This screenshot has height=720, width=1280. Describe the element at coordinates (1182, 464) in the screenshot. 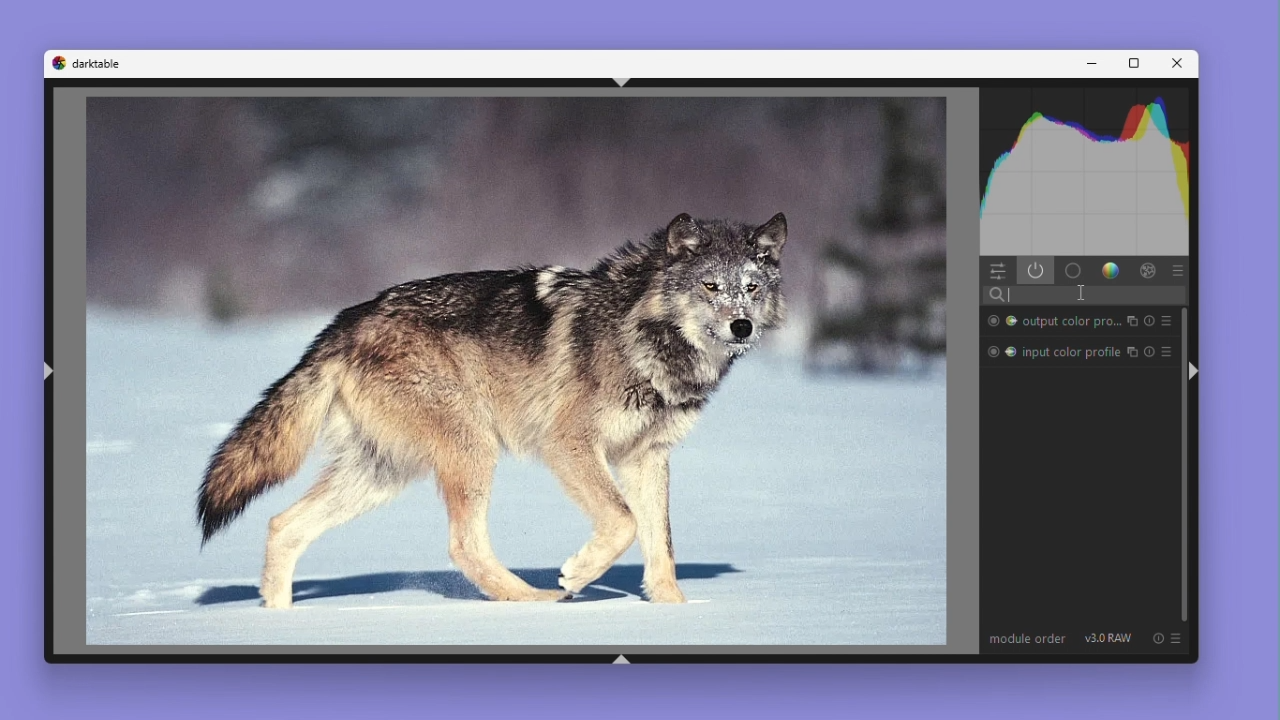

I see `Vertical scroll bar` at that location.